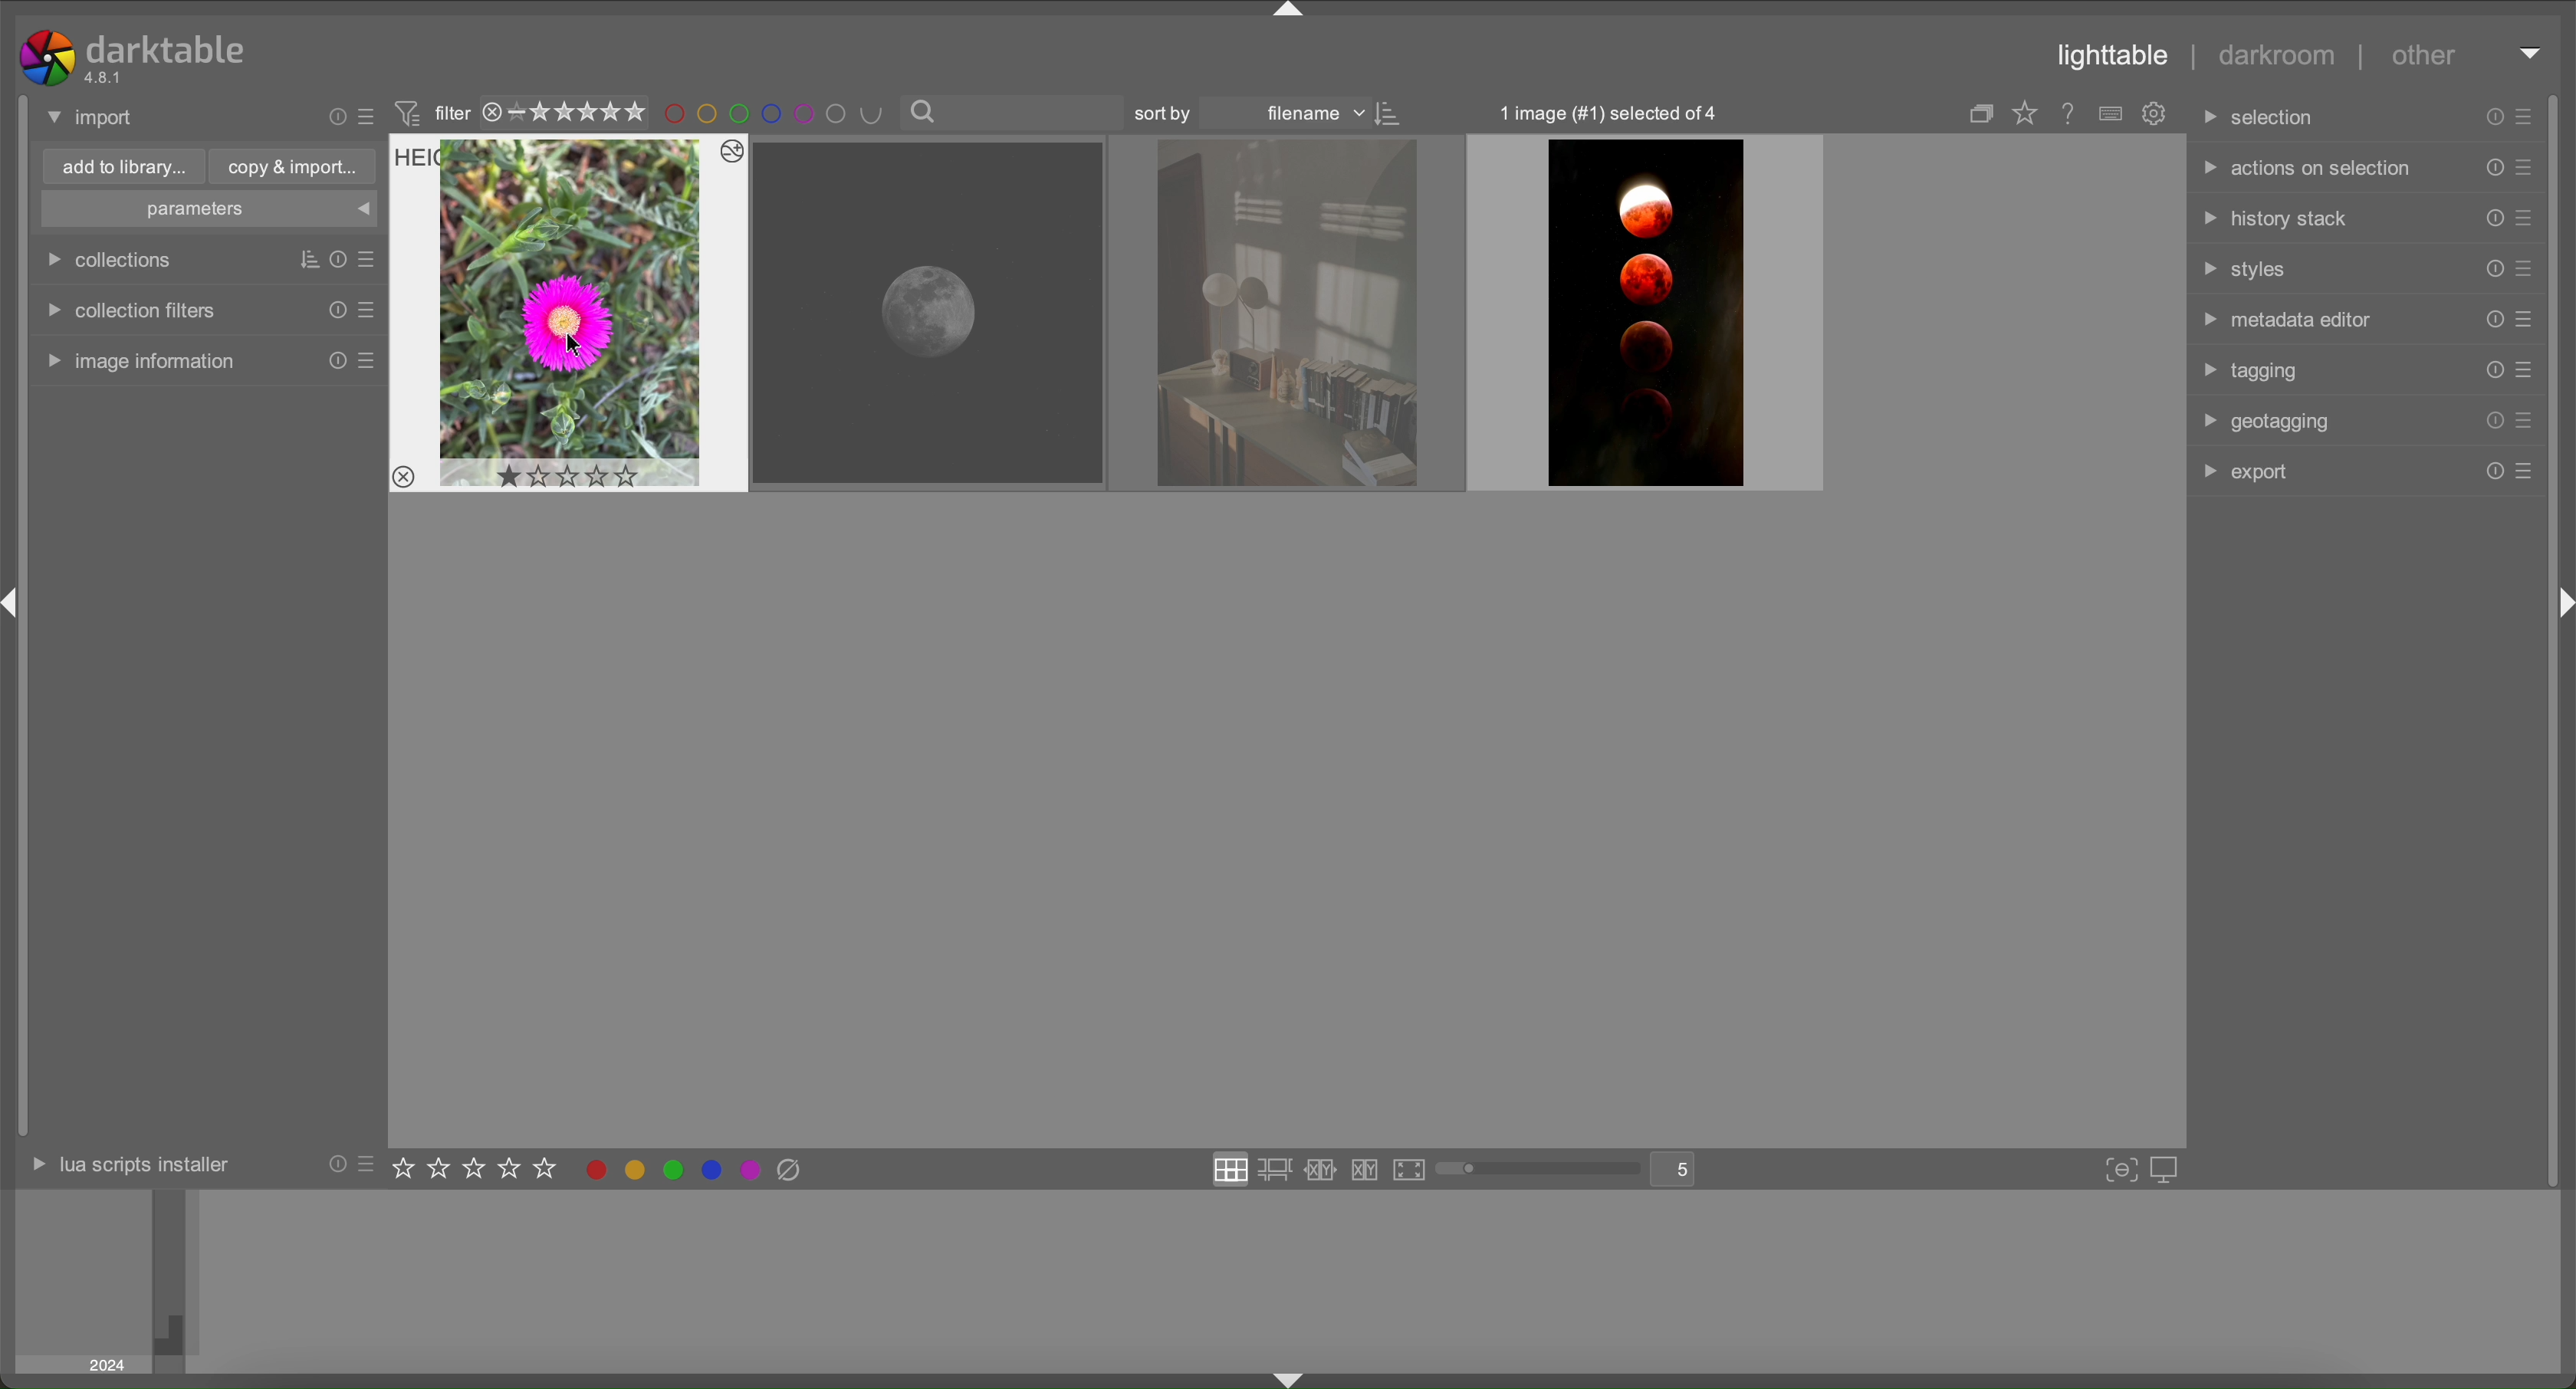 The height and width of the screenshot is (1389, 2576). Describe the element at coordinates (366, 255) in the screenshot. I see `presets` at that location.